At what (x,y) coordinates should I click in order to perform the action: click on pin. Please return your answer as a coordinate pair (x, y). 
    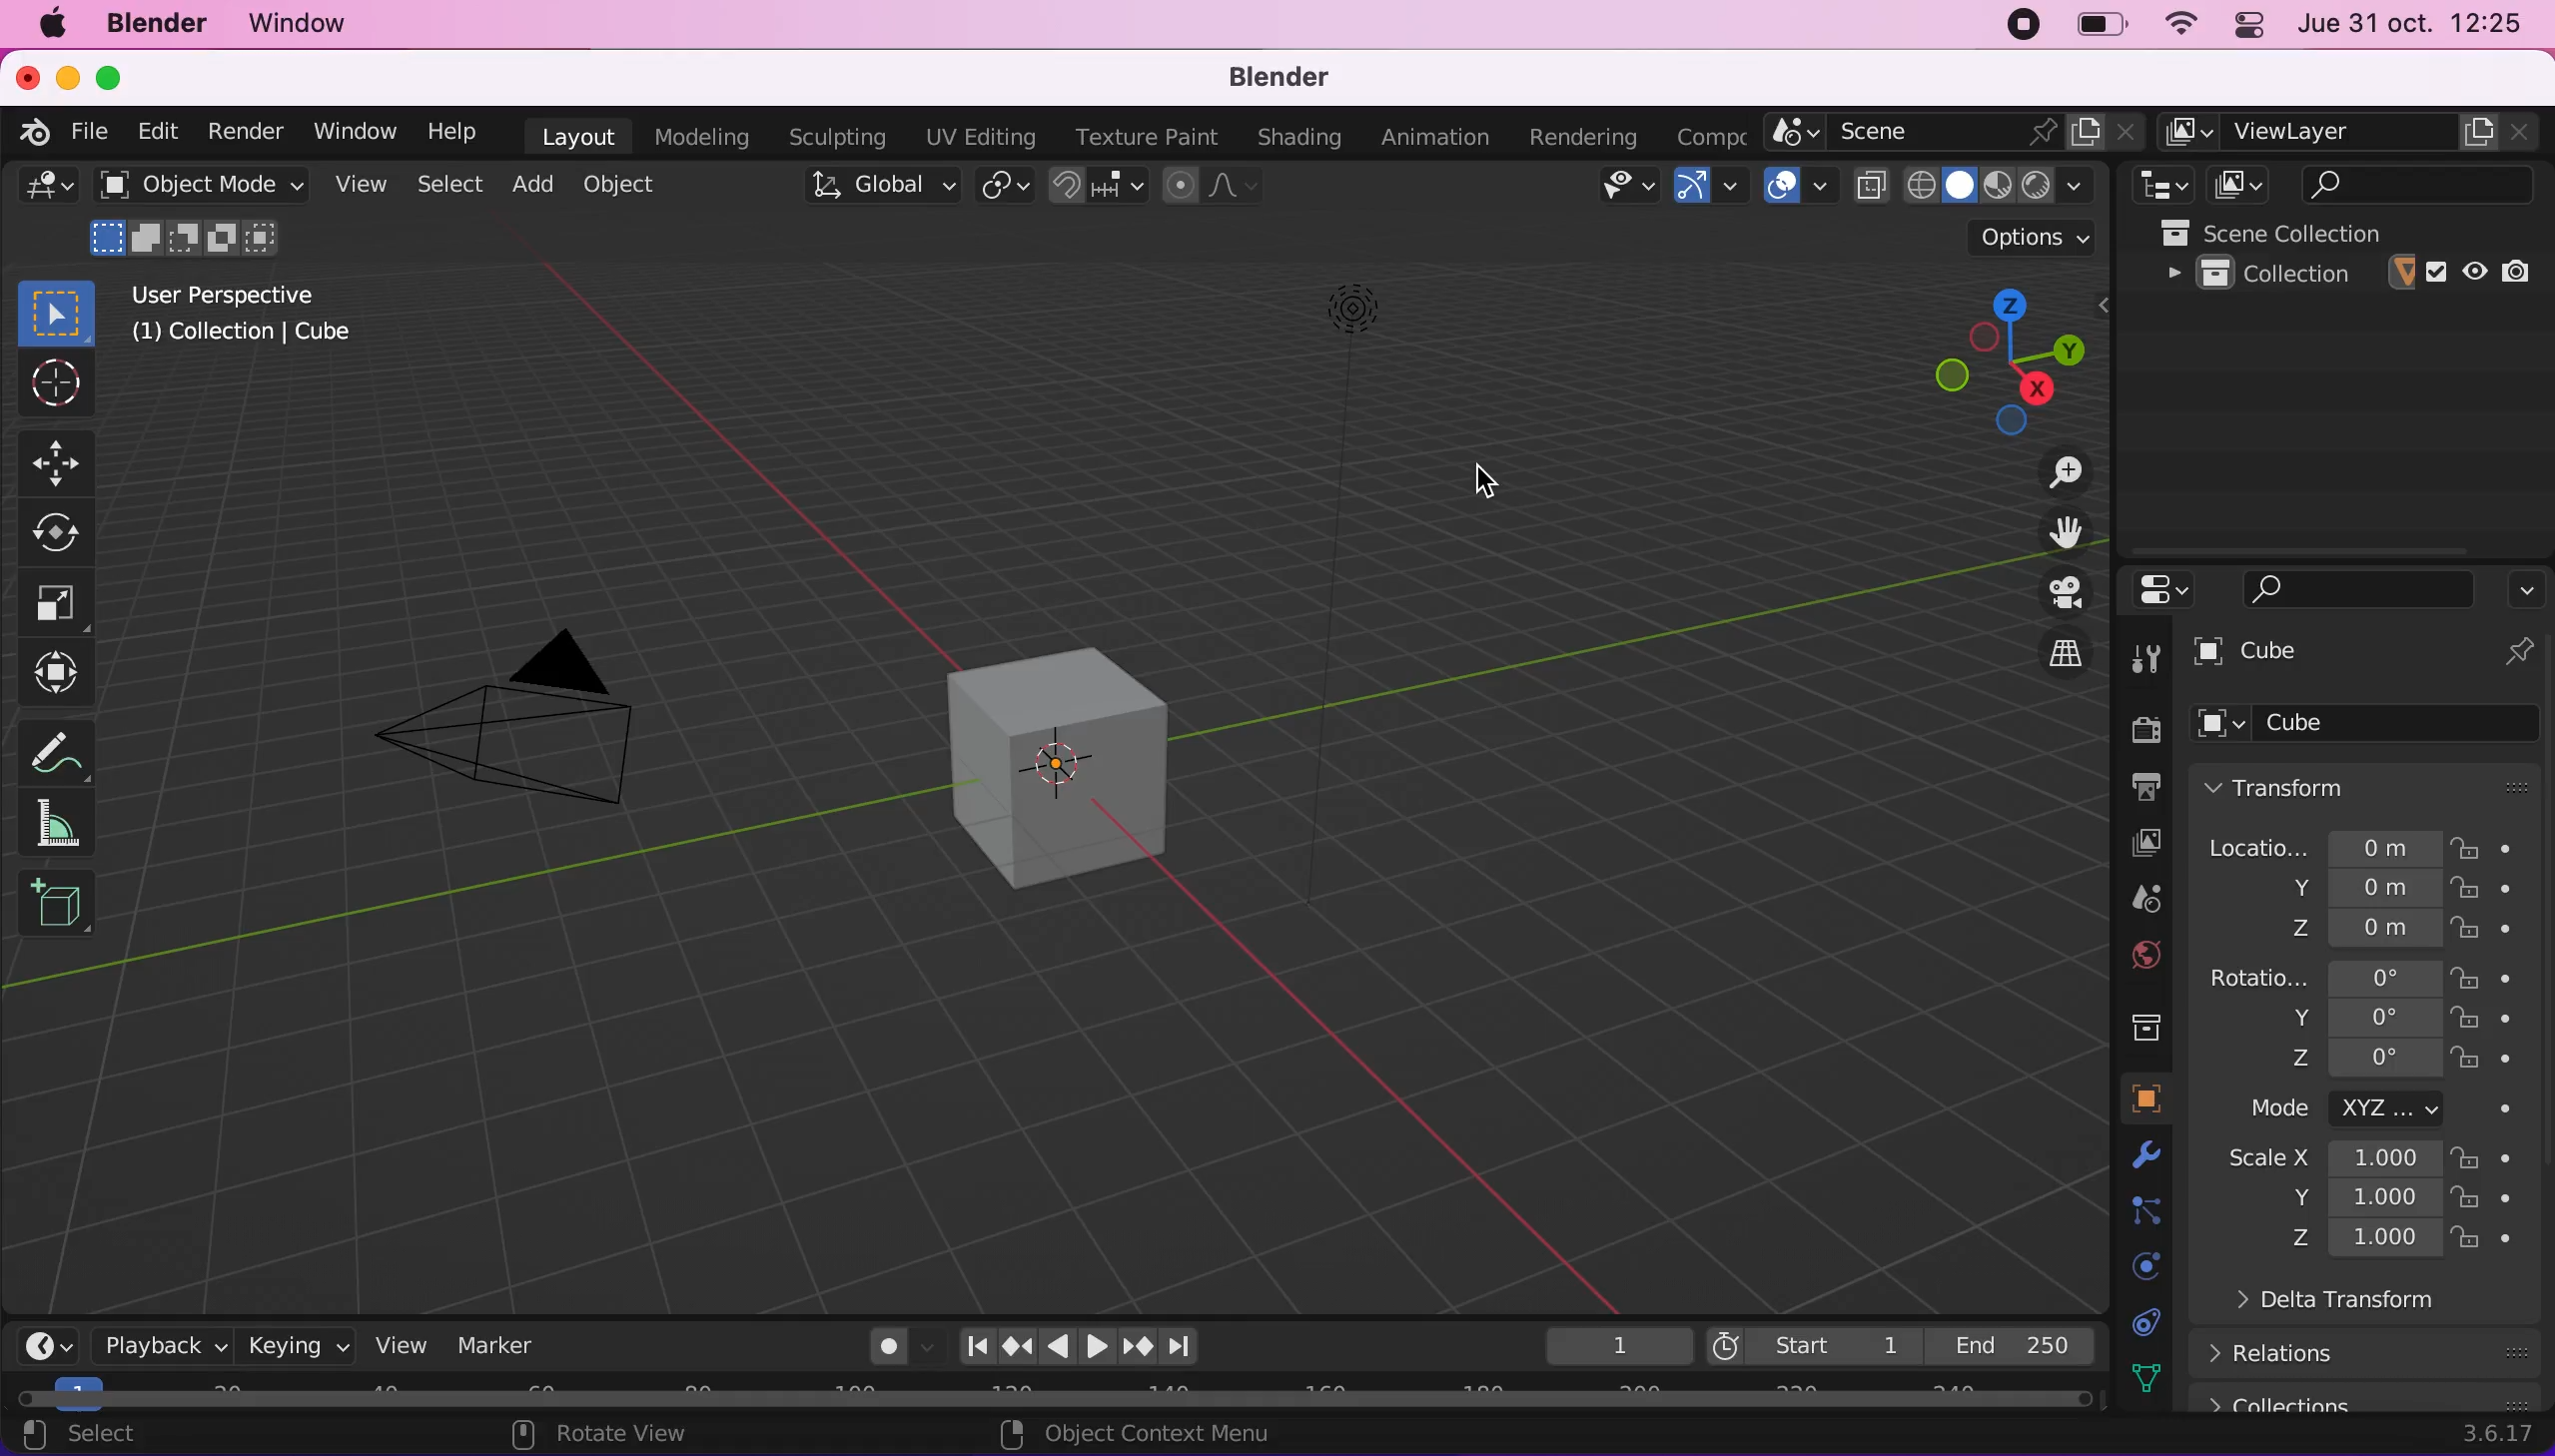
    Looking at the image, I should click on (2518, 654).